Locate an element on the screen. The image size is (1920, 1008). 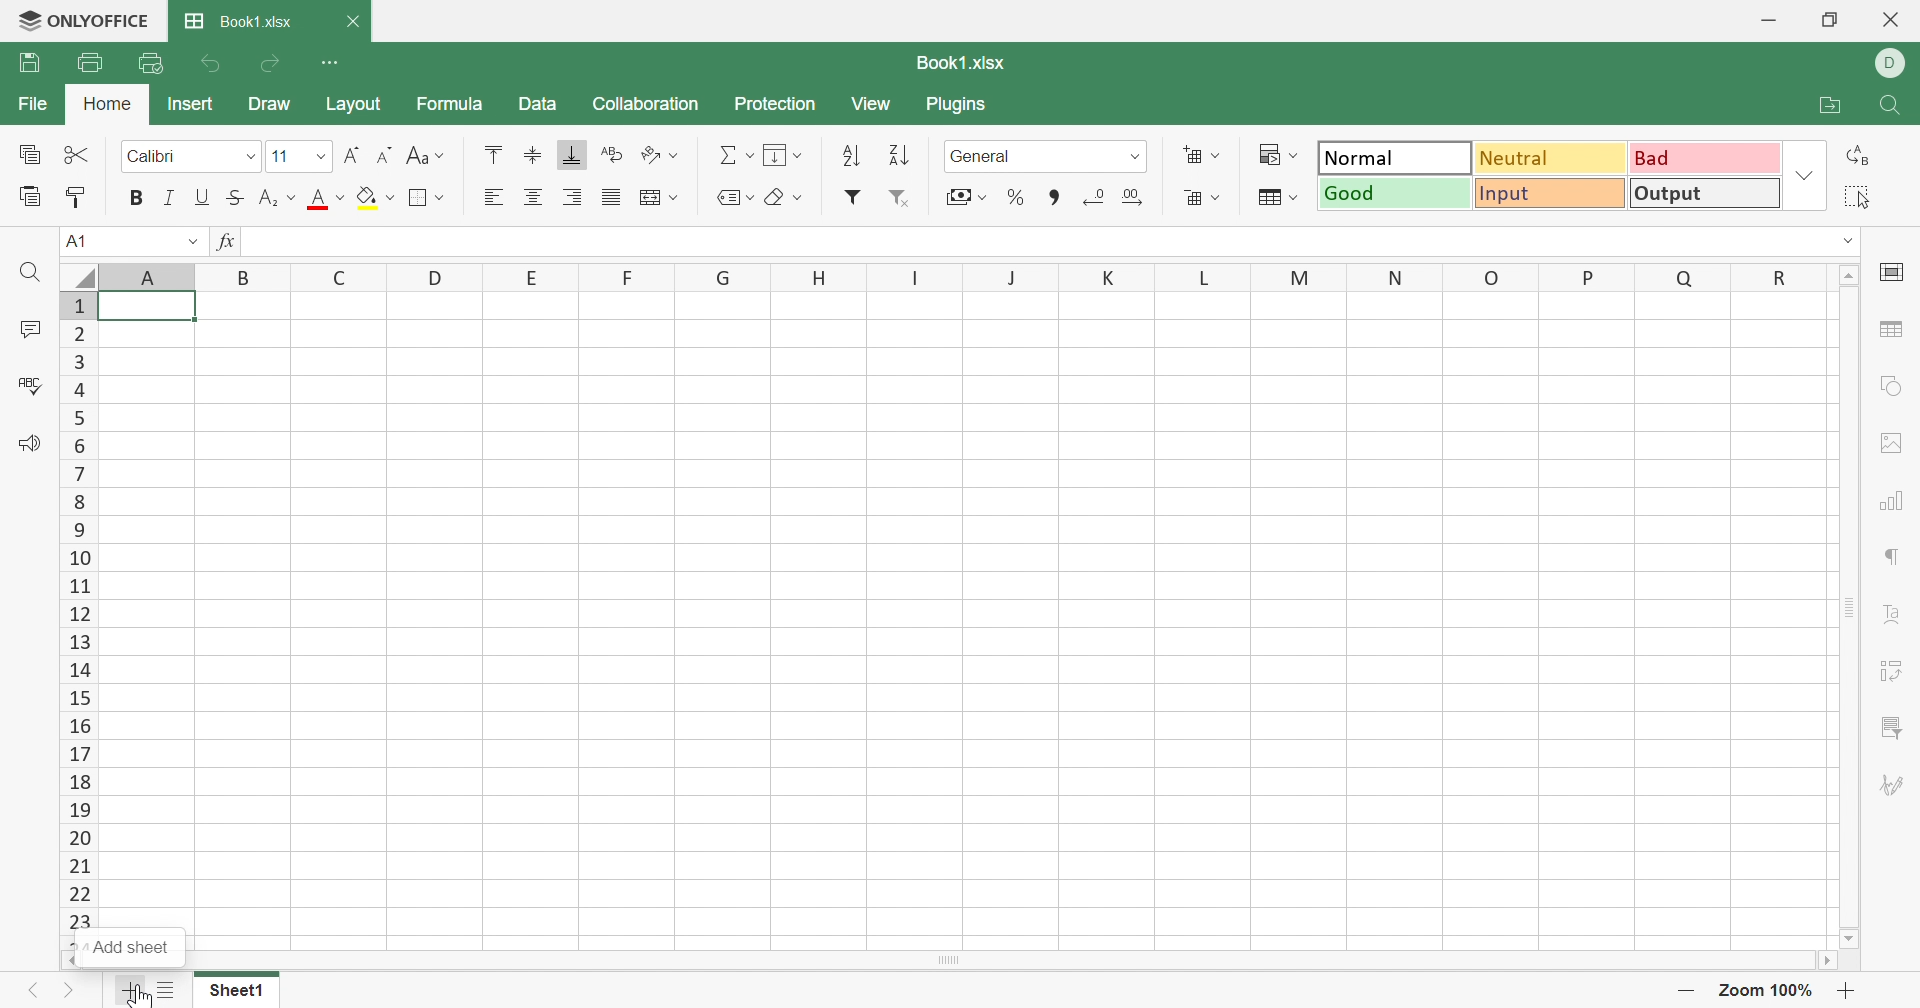
Feedback & Support is located at coordinates (30, 440).